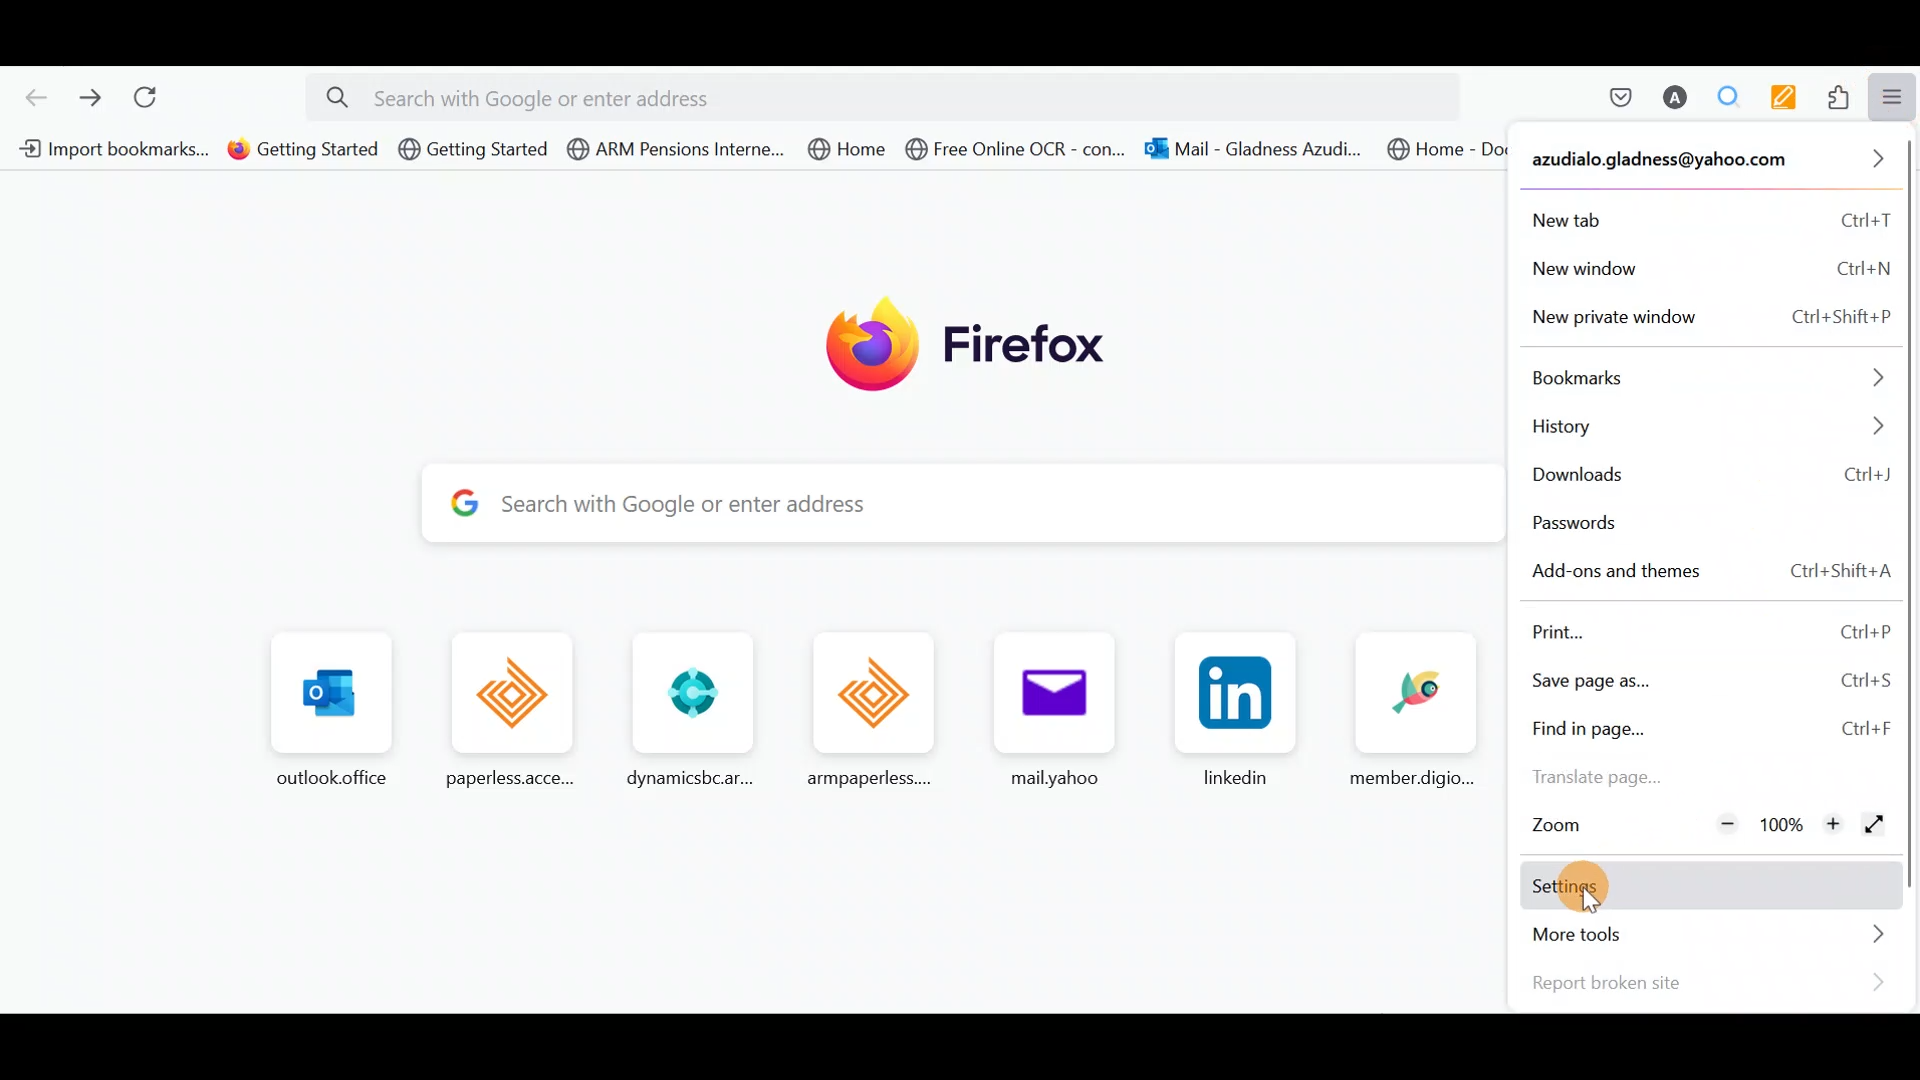 This screenshot has width=1920, height=1080. What do you see at coordinates (1695, 226) in the screenshot?
I see `New tab` at bounding box center [1695, 226].